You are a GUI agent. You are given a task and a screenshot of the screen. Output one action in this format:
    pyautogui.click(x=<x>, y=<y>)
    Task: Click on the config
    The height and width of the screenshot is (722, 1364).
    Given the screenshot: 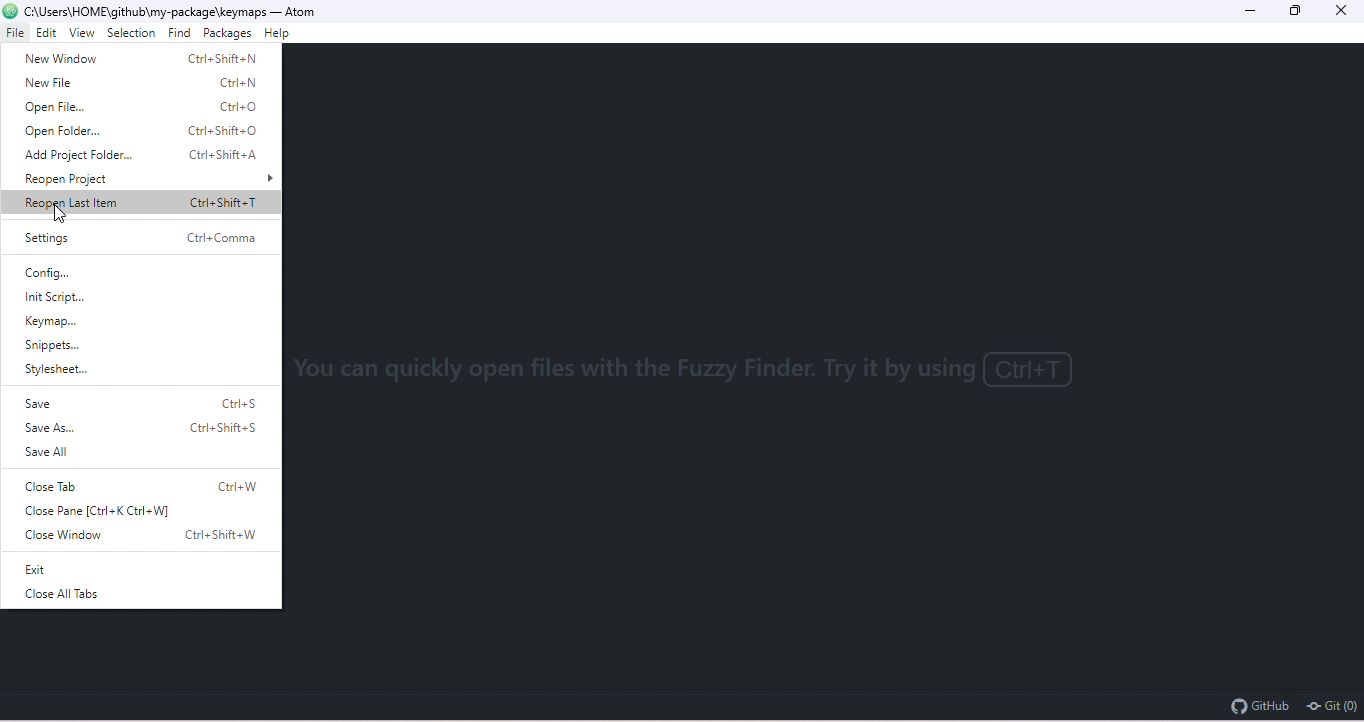 What is the action you would take?
    pyautogui.click(x=77, y=272)
    